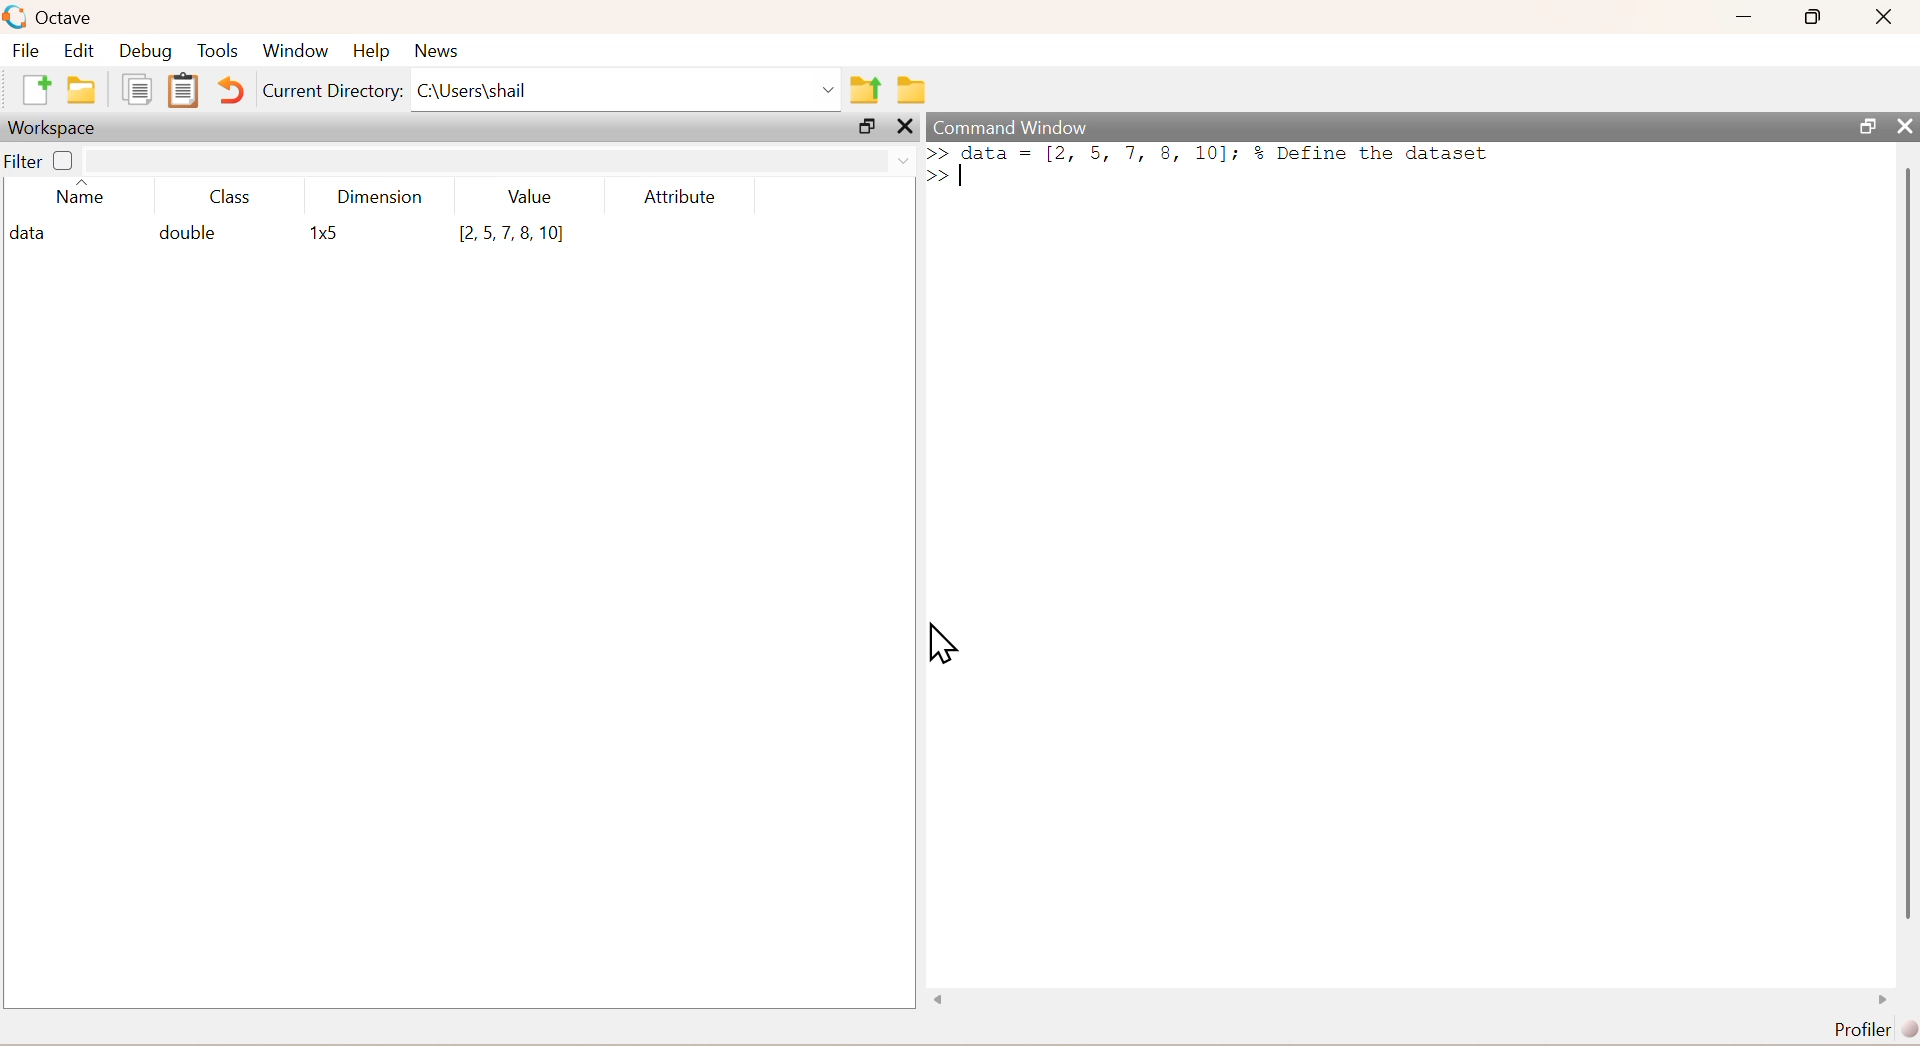 This screenshot has height=1046, width=1920. What do you see at coordinates (940, 1000) in the screenshot?
I see `scroll left` at bounding box center [940, 1000].